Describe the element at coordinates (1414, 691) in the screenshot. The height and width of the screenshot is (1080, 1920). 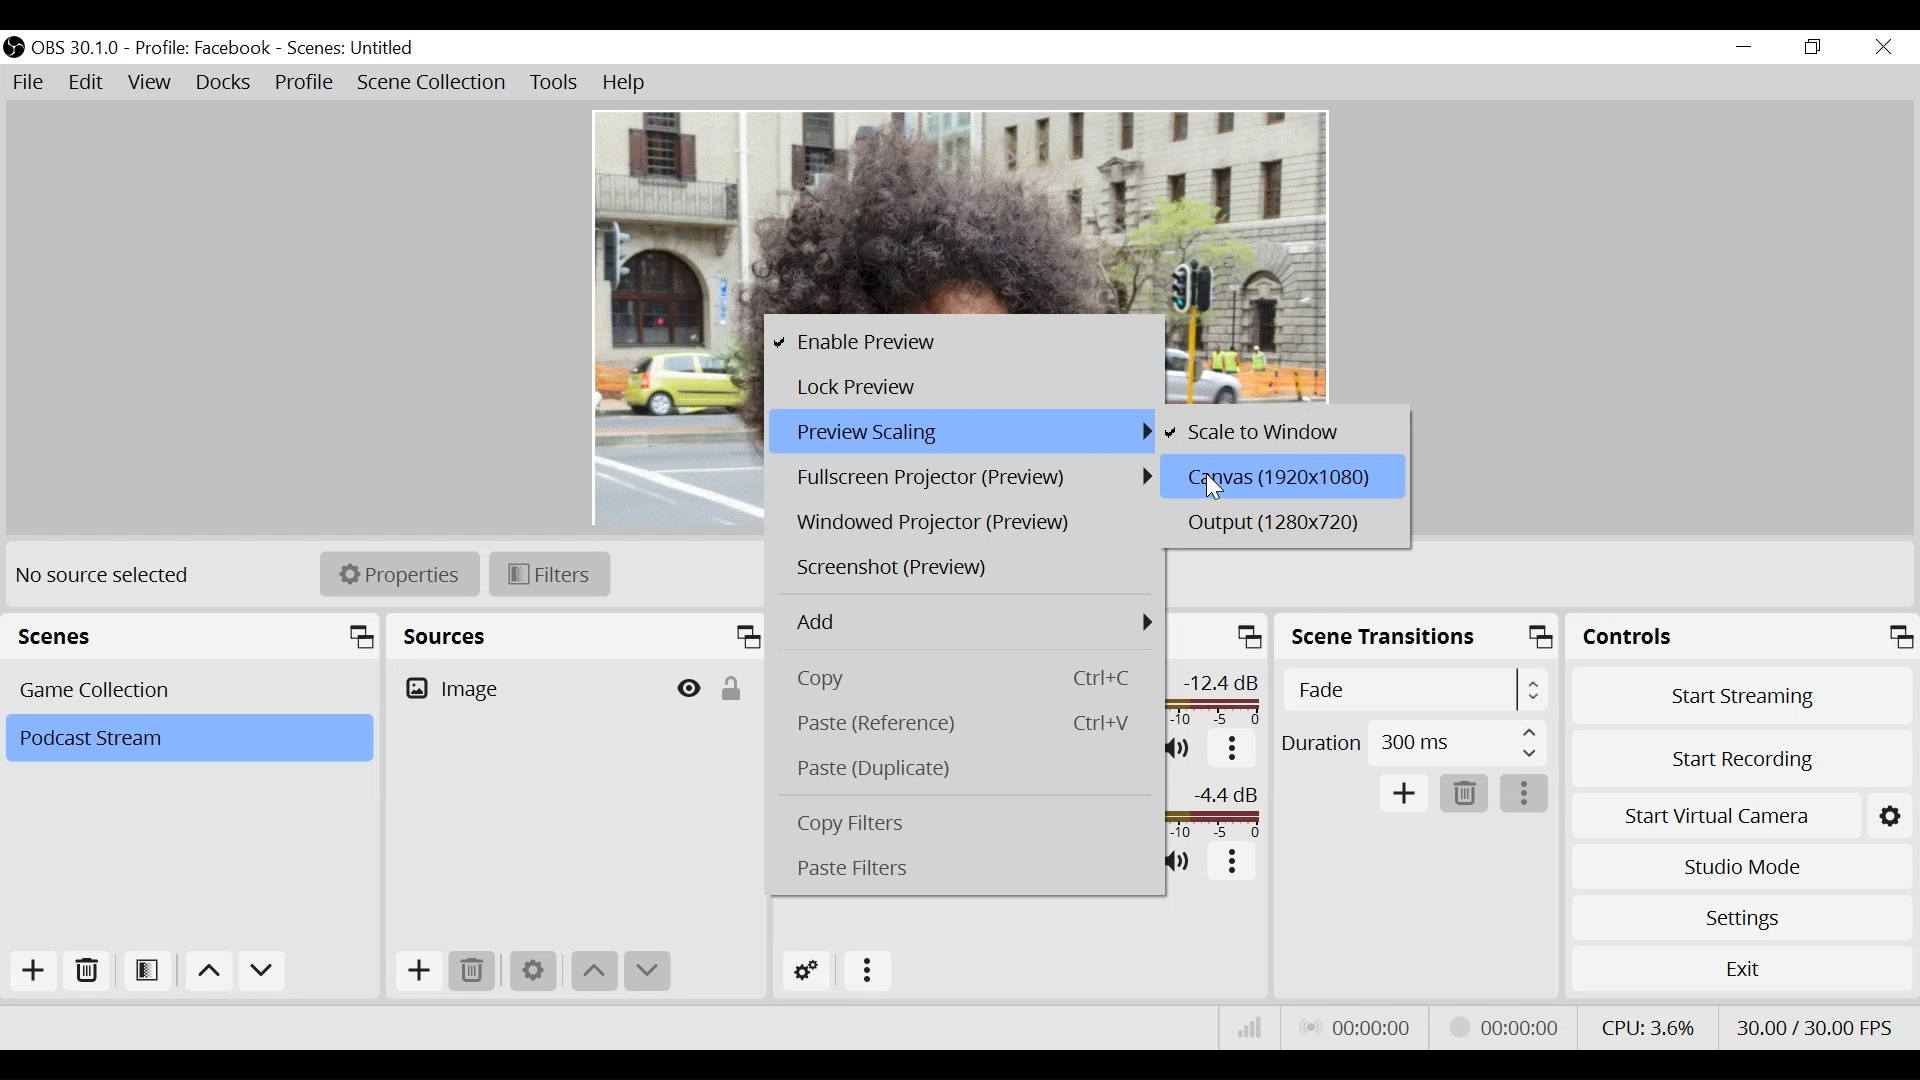
I see `Select Scene Transition` at that location.